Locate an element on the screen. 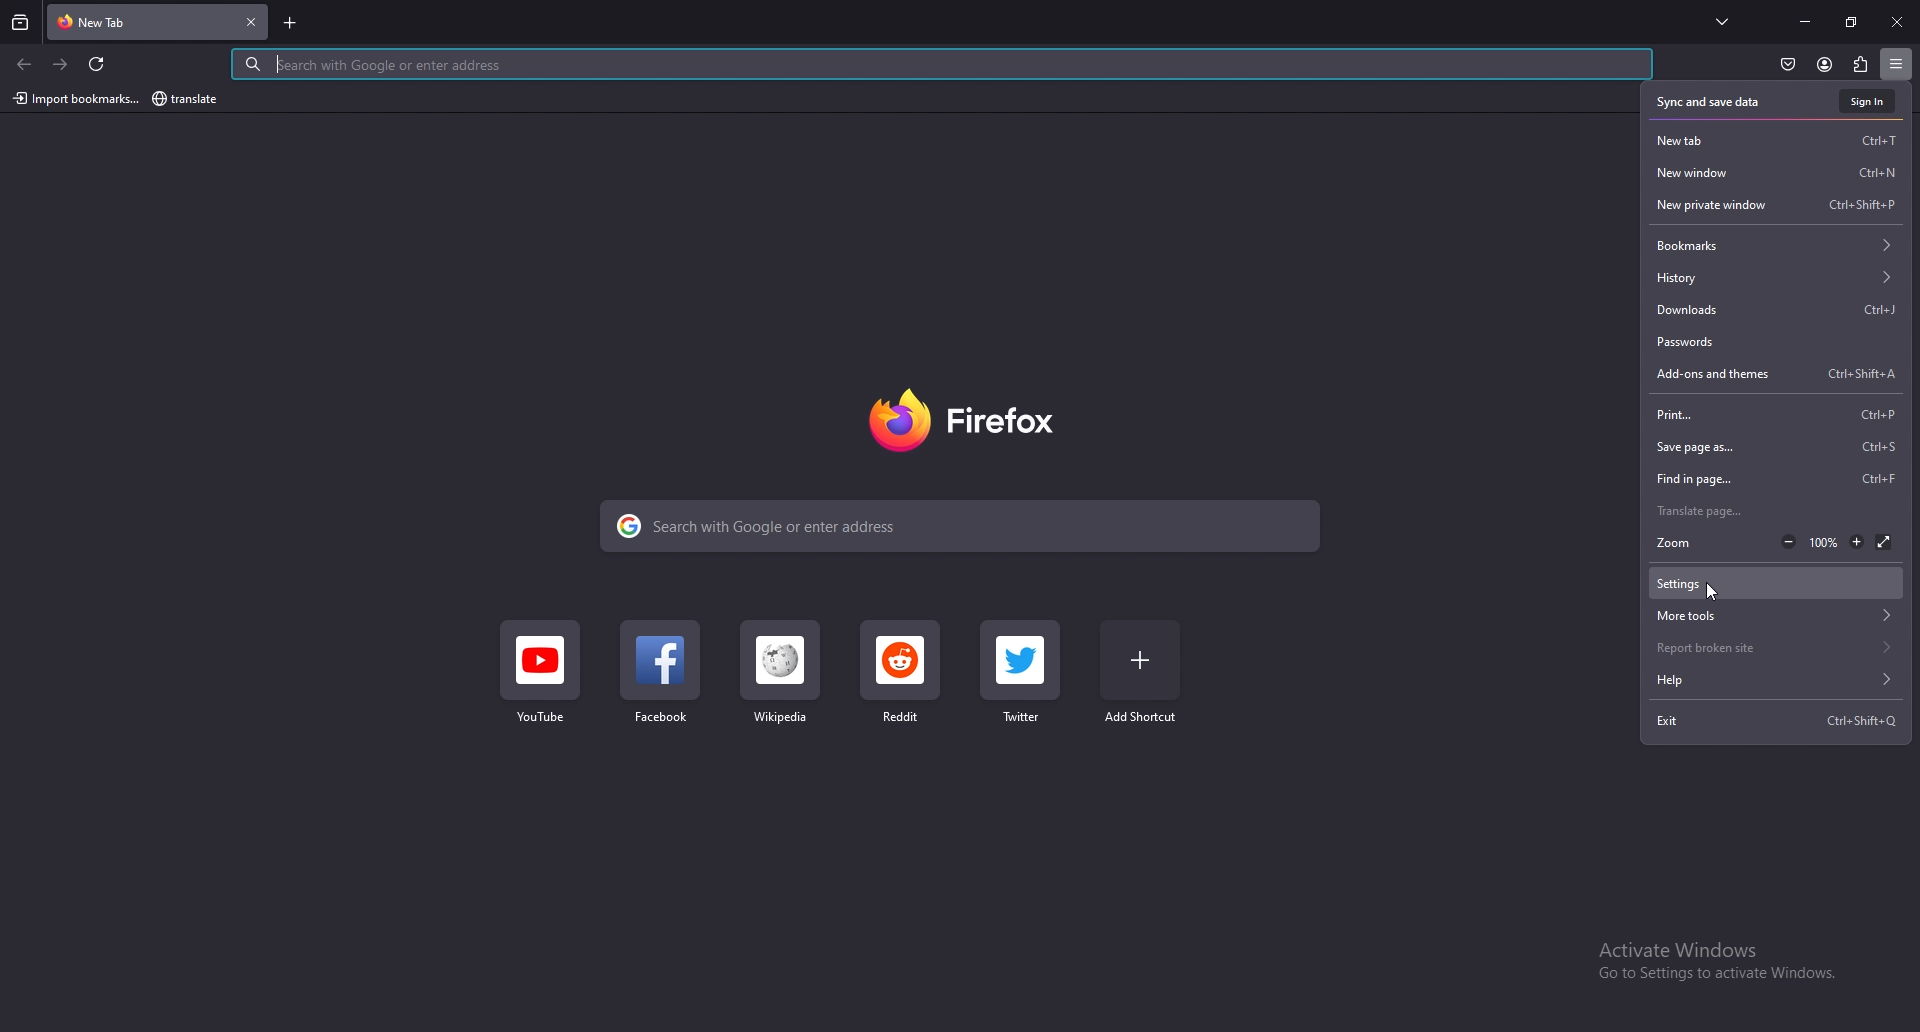 The height and width of the screenshot is (1032, 1920). add shortcut is located at coordinates (1142, 676).